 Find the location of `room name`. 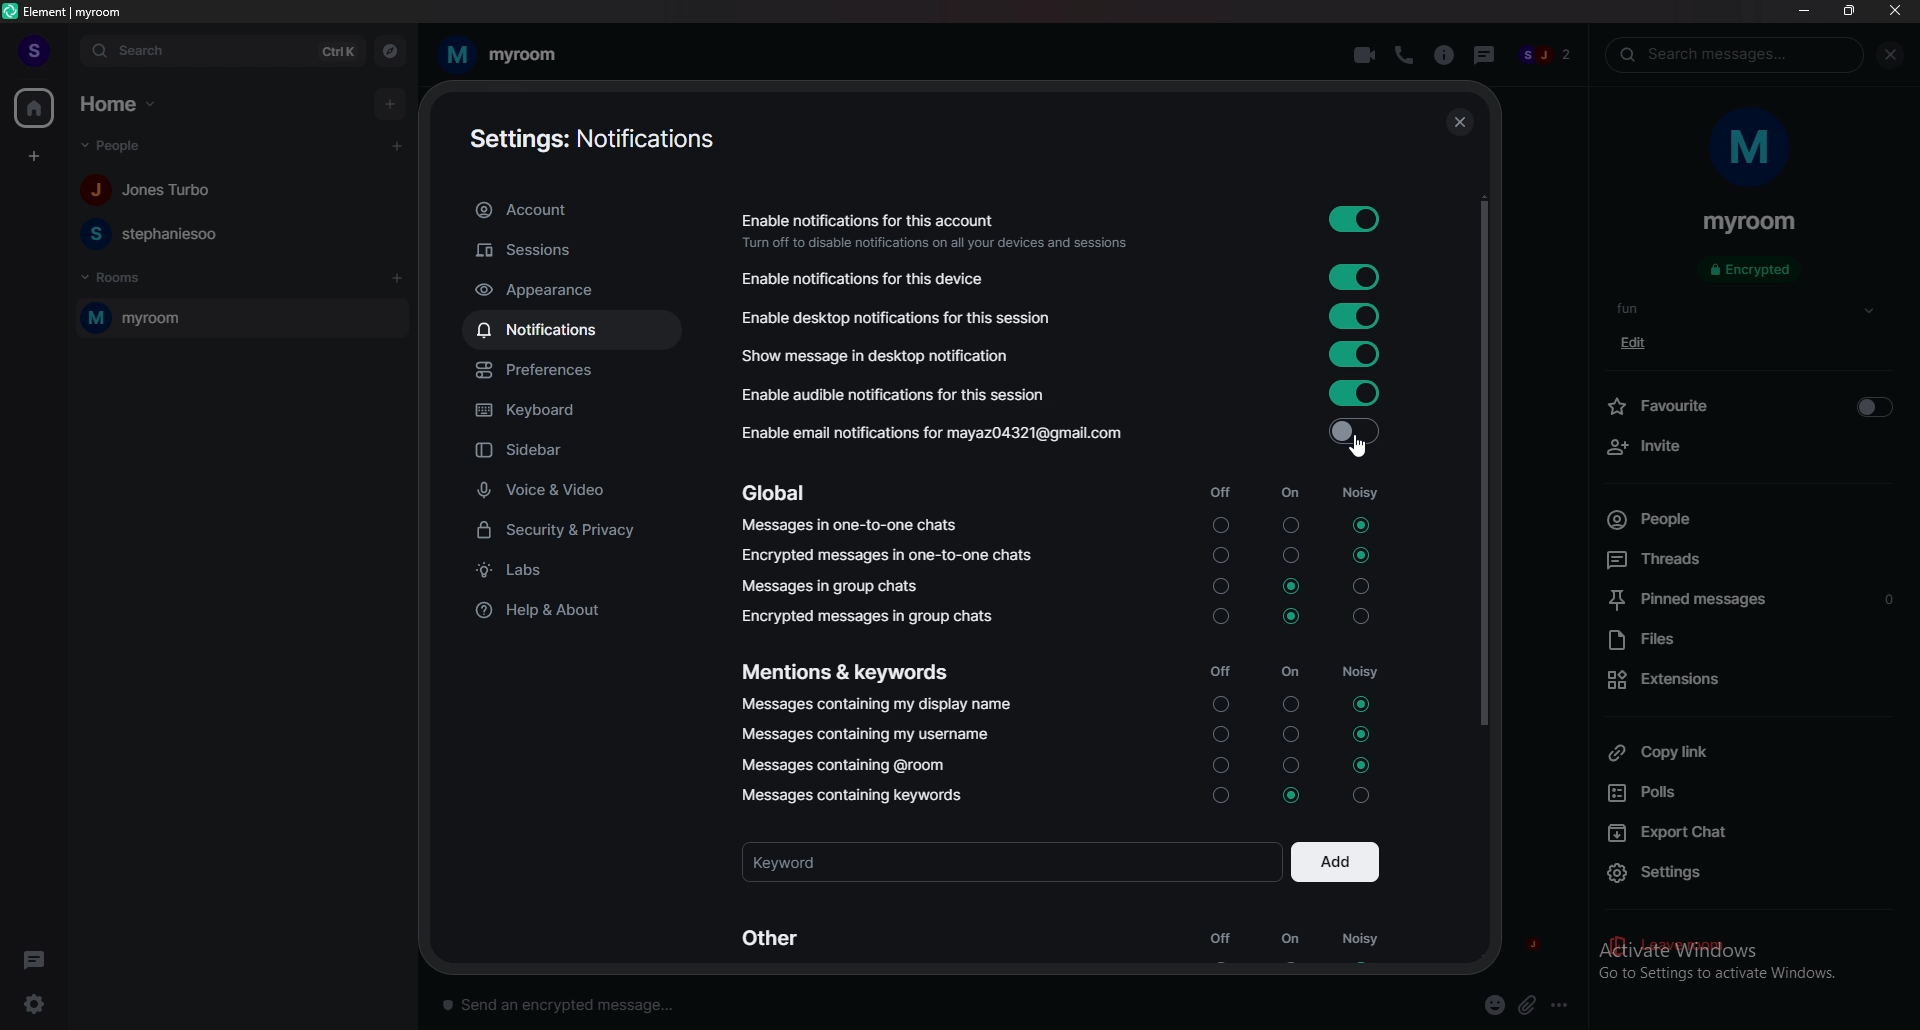

room name is located at coordinates (1750, 223).